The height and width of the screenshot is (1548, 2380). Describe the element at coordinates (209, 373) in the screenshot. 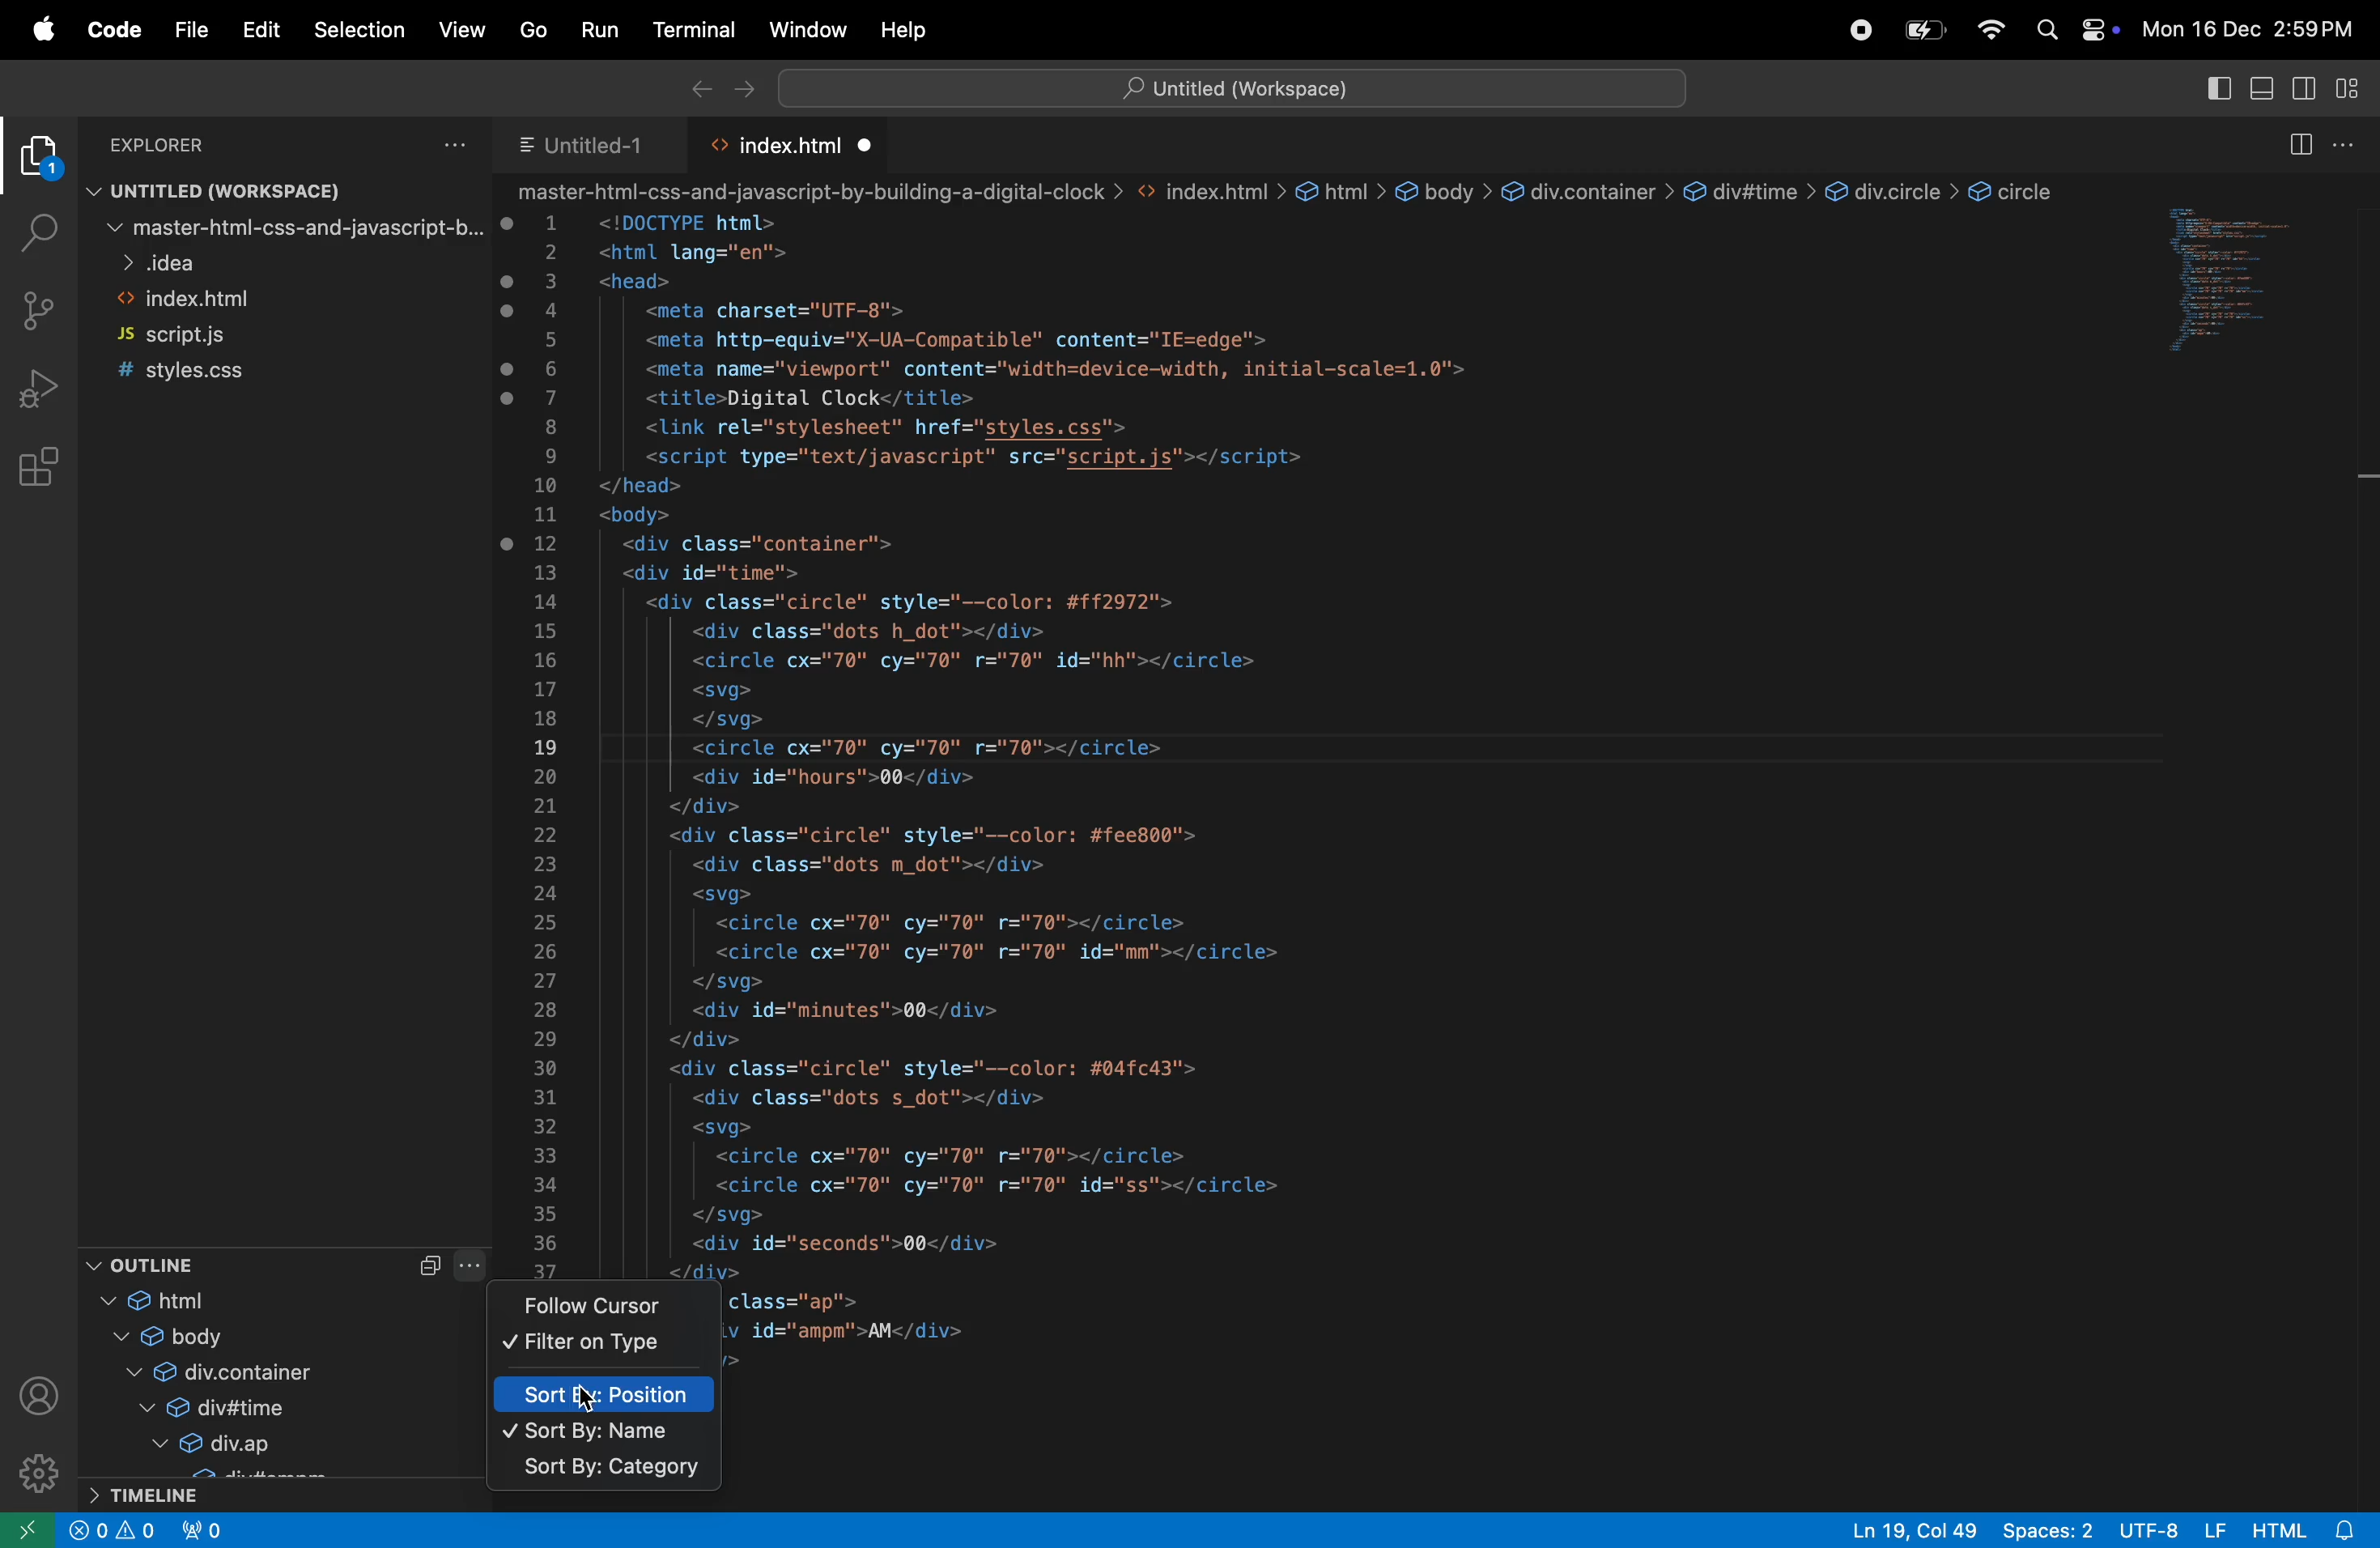

I see `style.css` at that location.